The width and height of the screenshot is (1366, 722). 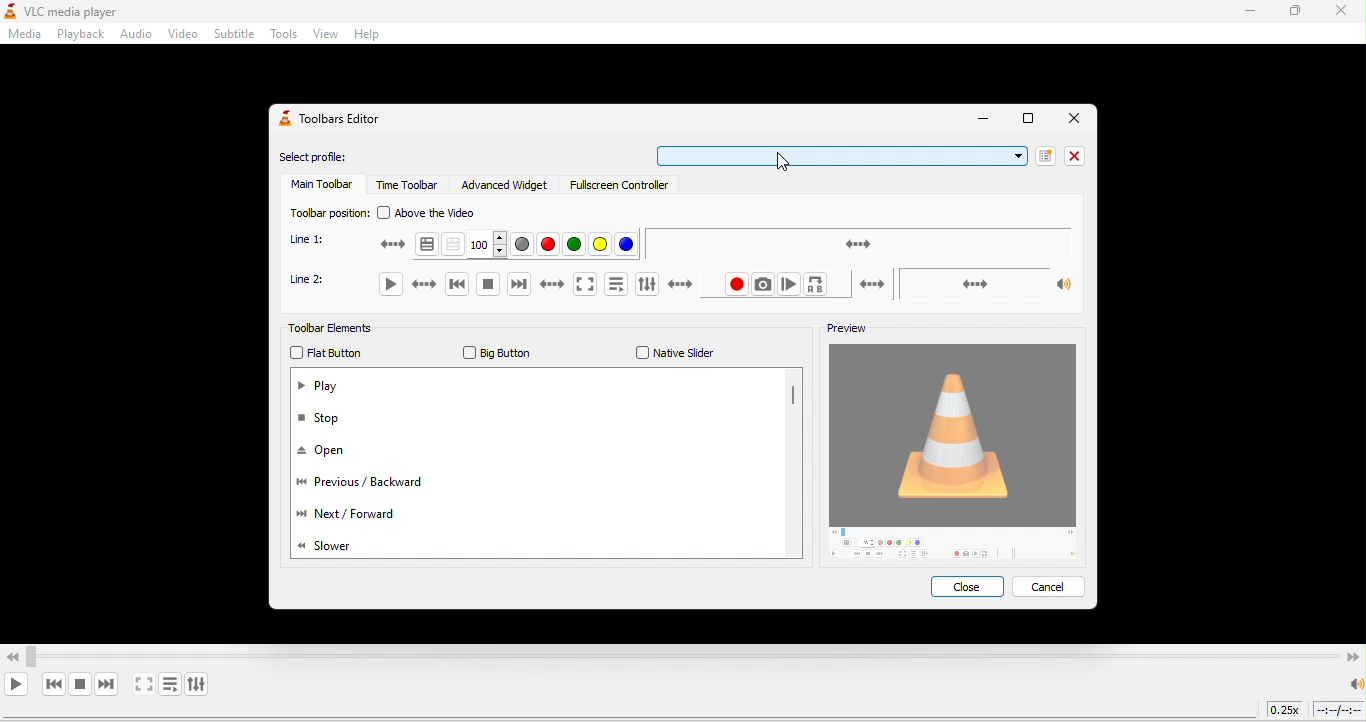 I want to click on stop to playback, so click(x=489, y=287).